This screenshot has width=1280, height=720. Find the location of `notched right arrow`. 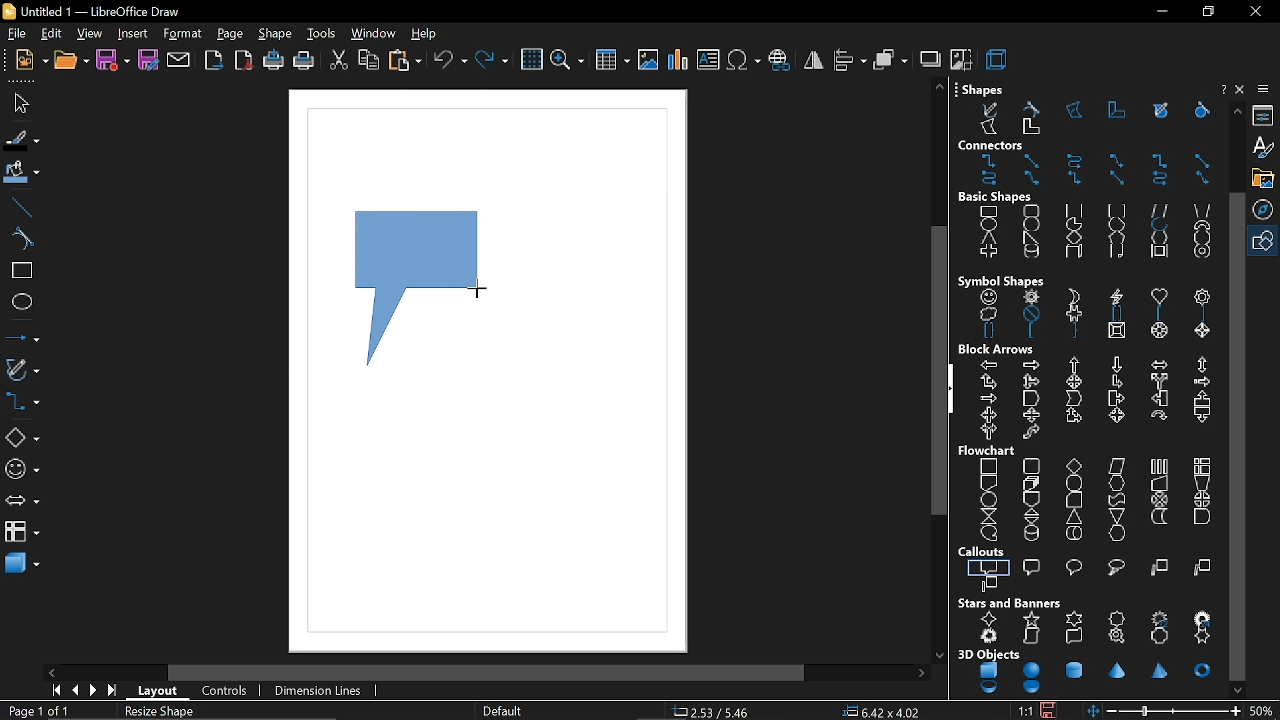

notched right arrow is located at coordinates (987, 399).